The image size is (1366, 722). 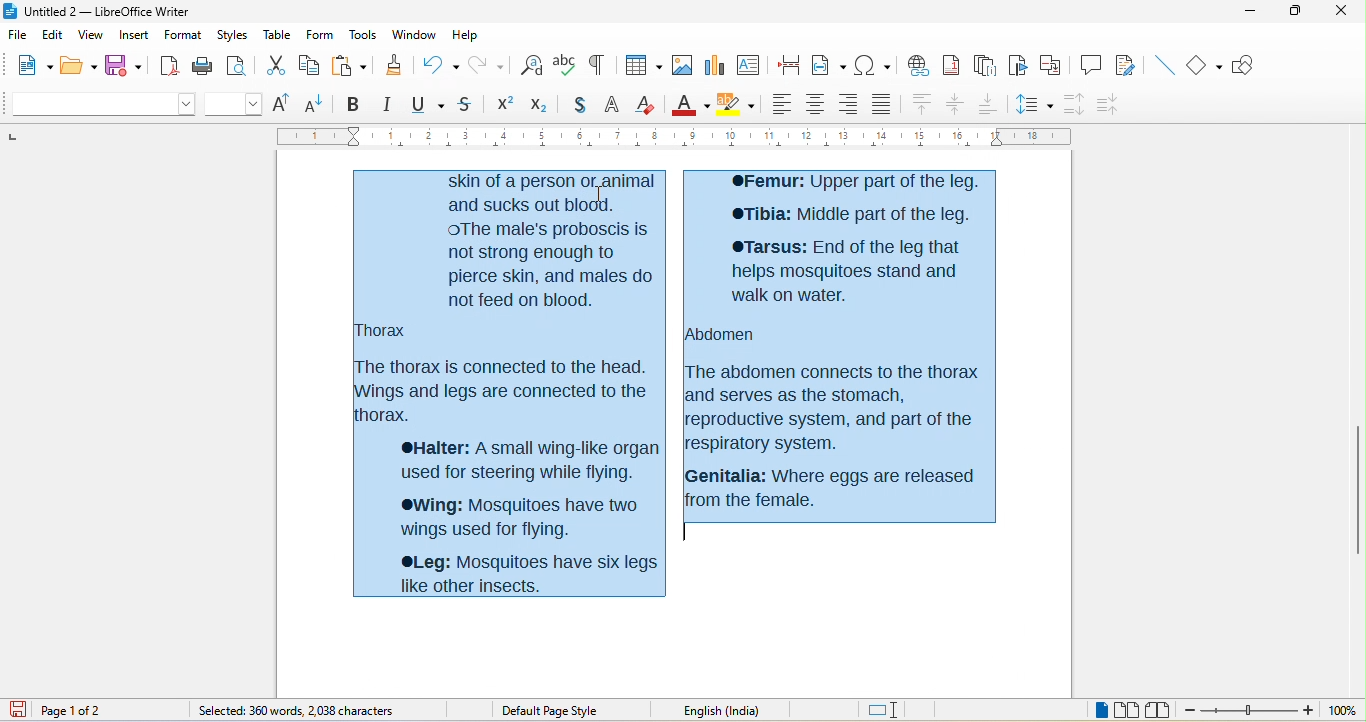 What do you see at coordinates (987, 67) in the screenshot?
I see `endnote` at bounding box center [987, 67].